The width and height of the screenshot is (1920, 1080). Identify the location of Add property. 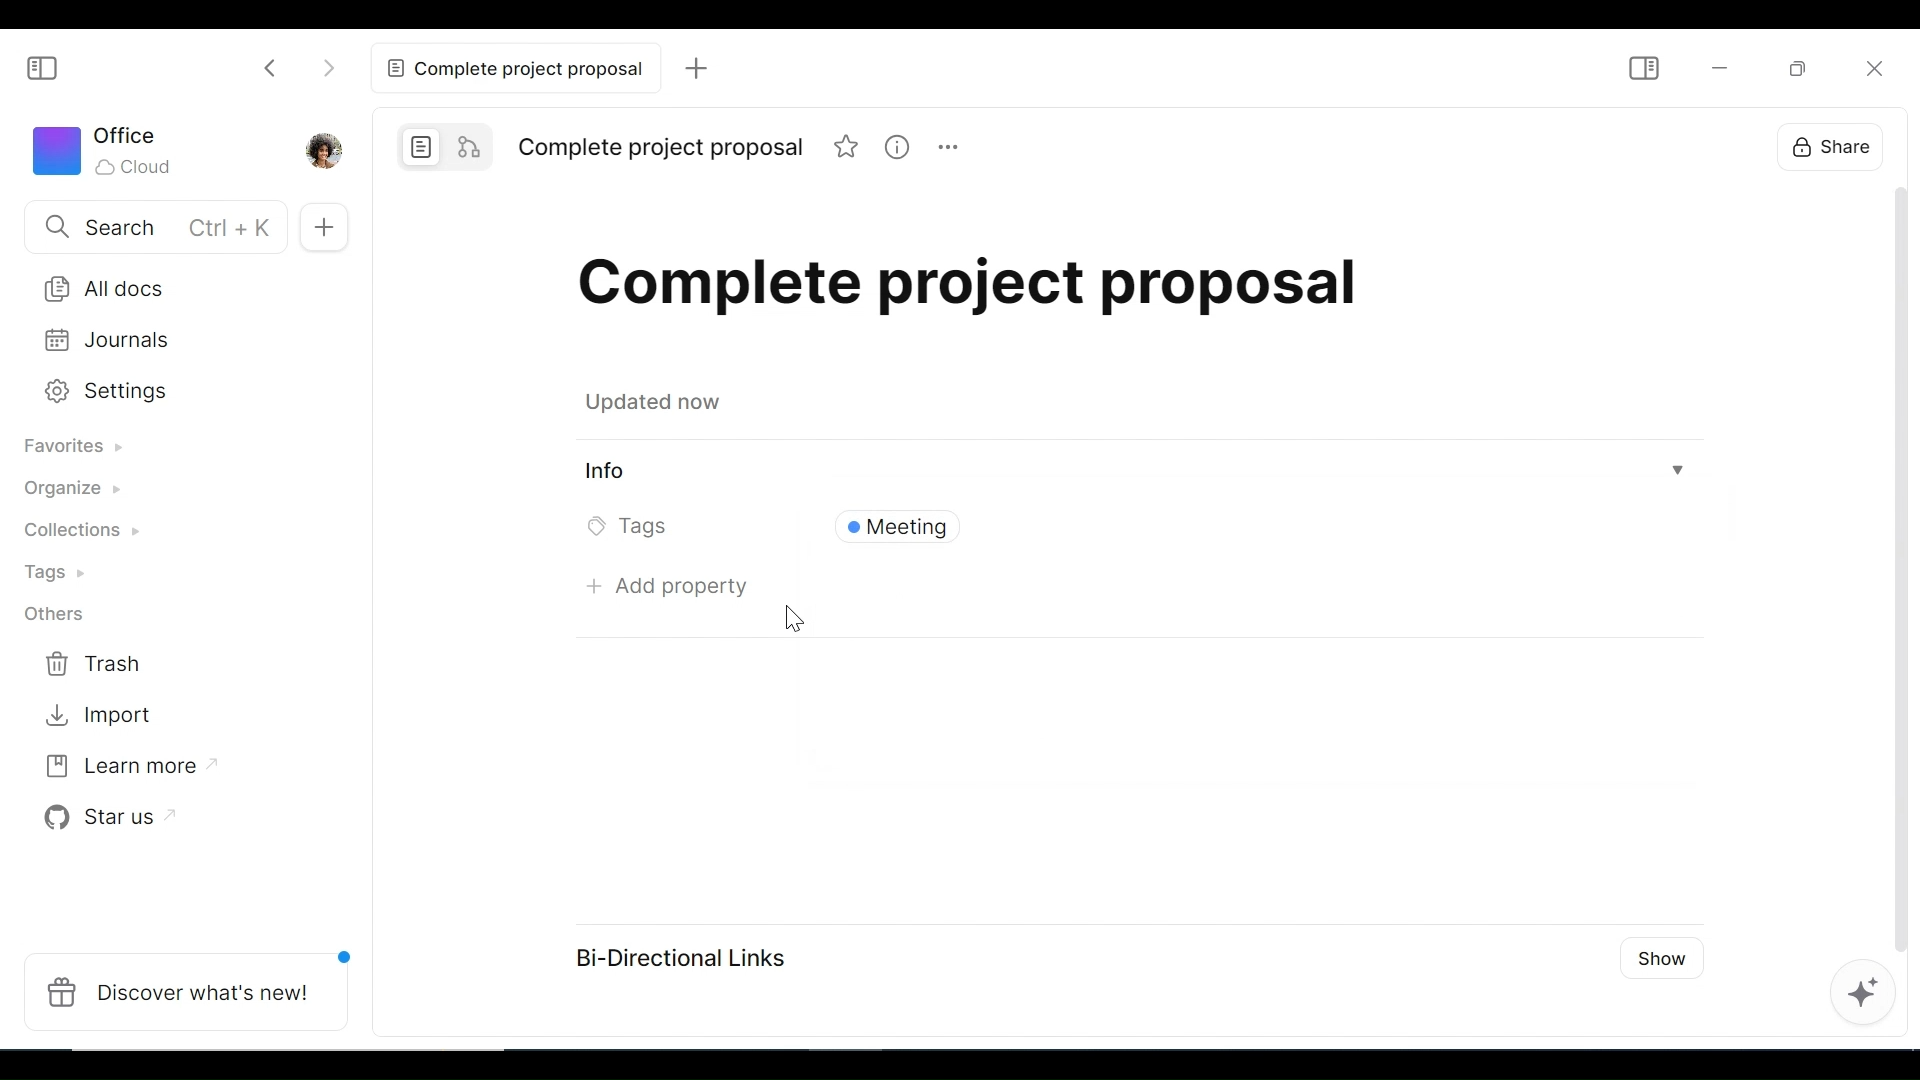
(662, 592).